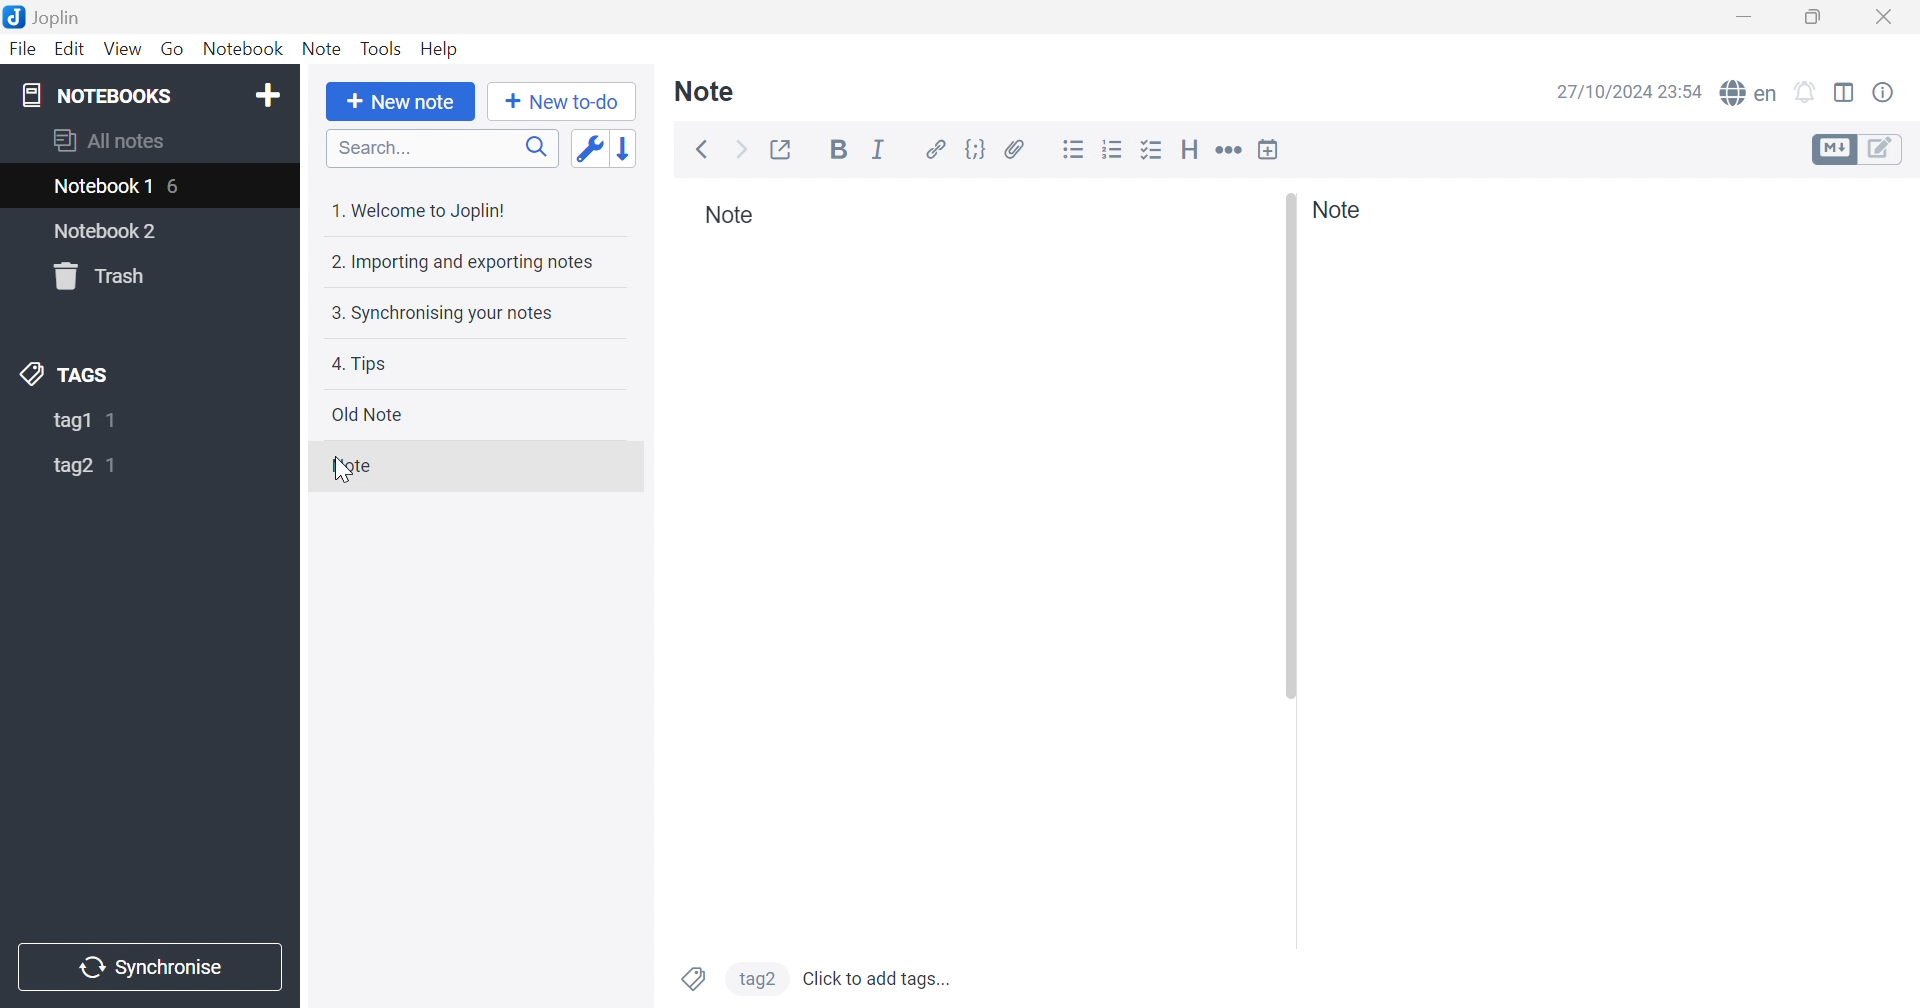  Describe the element at coordinates (400, 103) in the screenshot. I see `+ New note` at that location.